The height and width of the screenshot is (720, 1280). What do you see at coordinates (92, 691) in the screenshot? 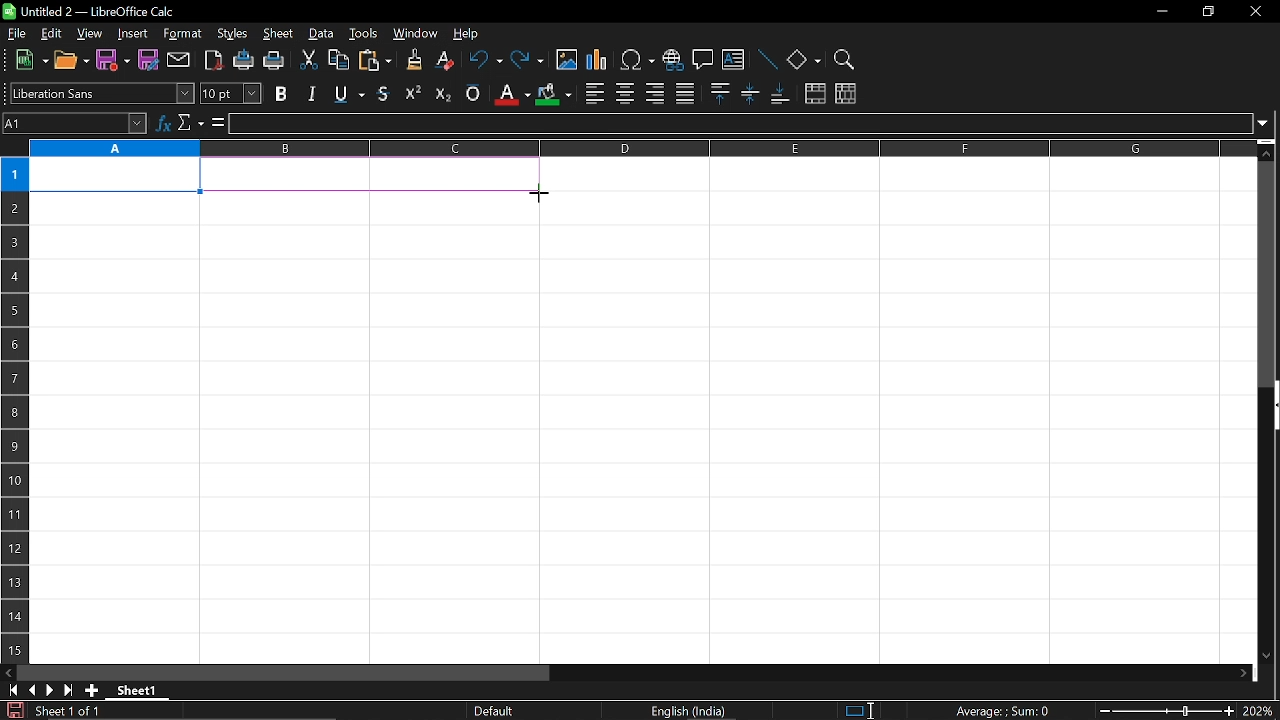
I see `add sheet` at bounding box center [92, 691].